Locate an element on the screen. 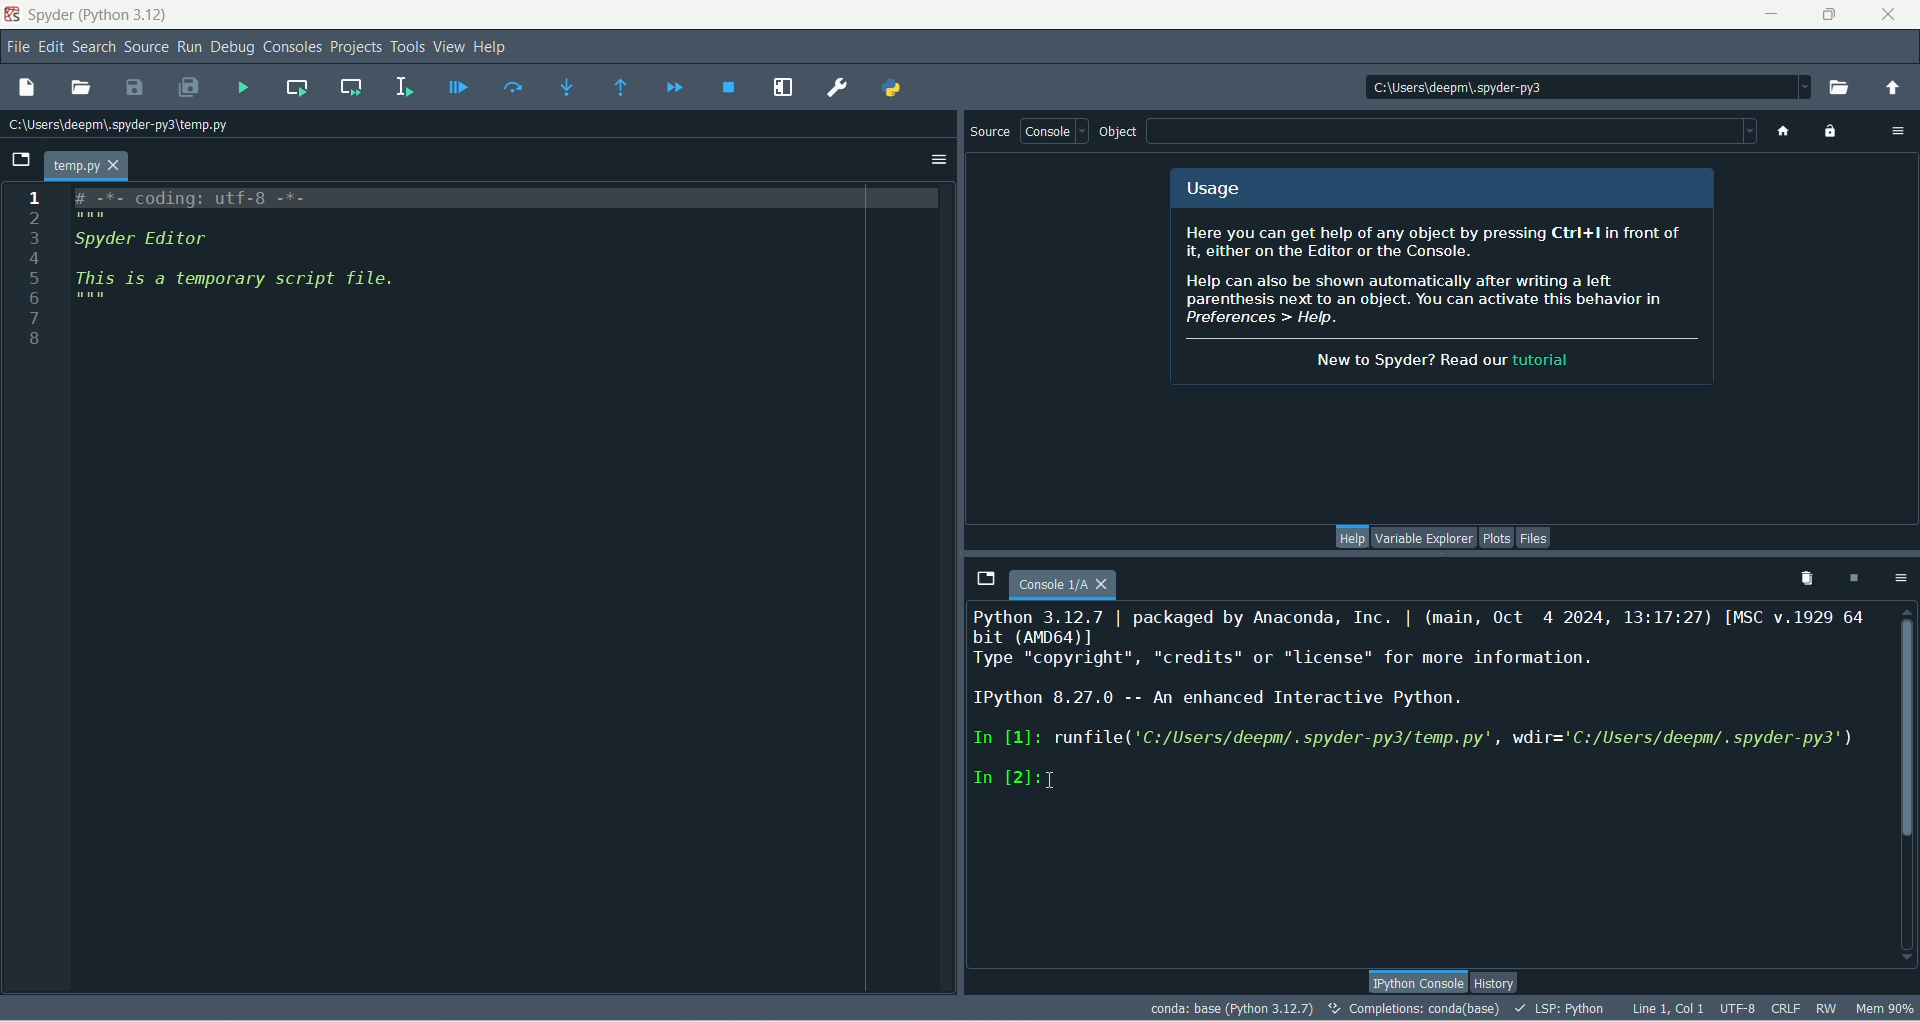 The width and height of the screenshot is (1920, 1022). browse tabs is located at coordinates (987, 582).